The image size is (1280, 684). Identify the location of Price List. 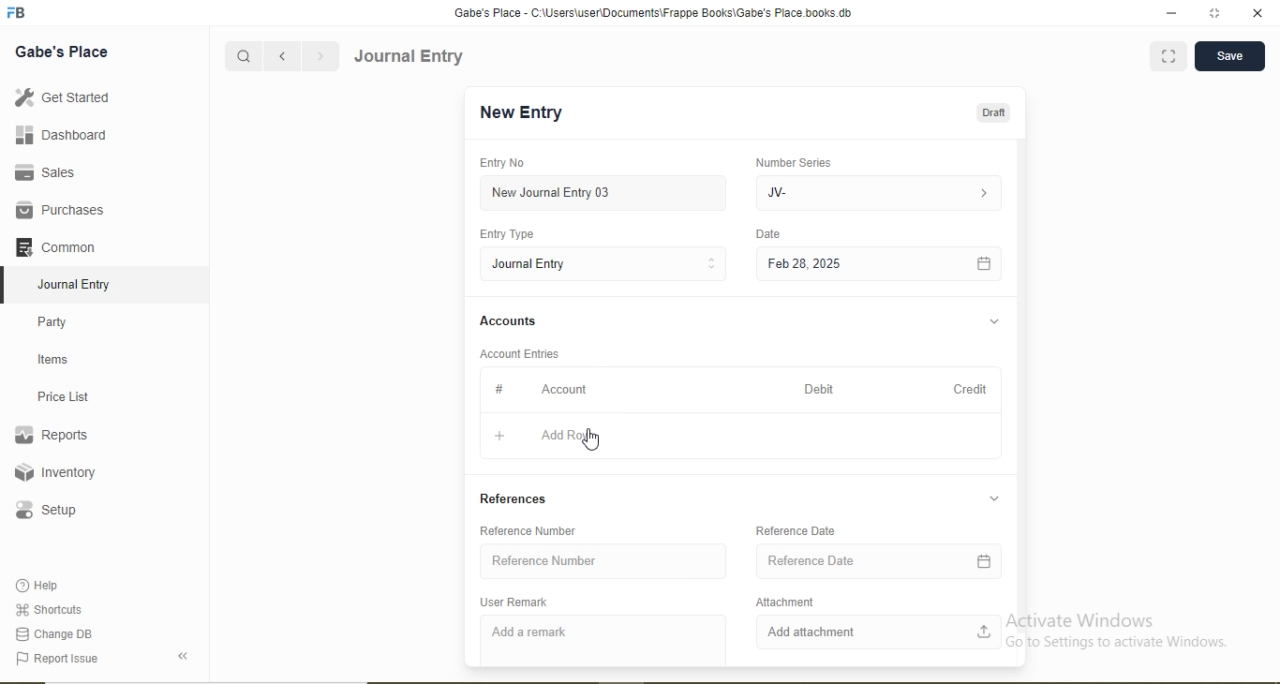
(62, 397).